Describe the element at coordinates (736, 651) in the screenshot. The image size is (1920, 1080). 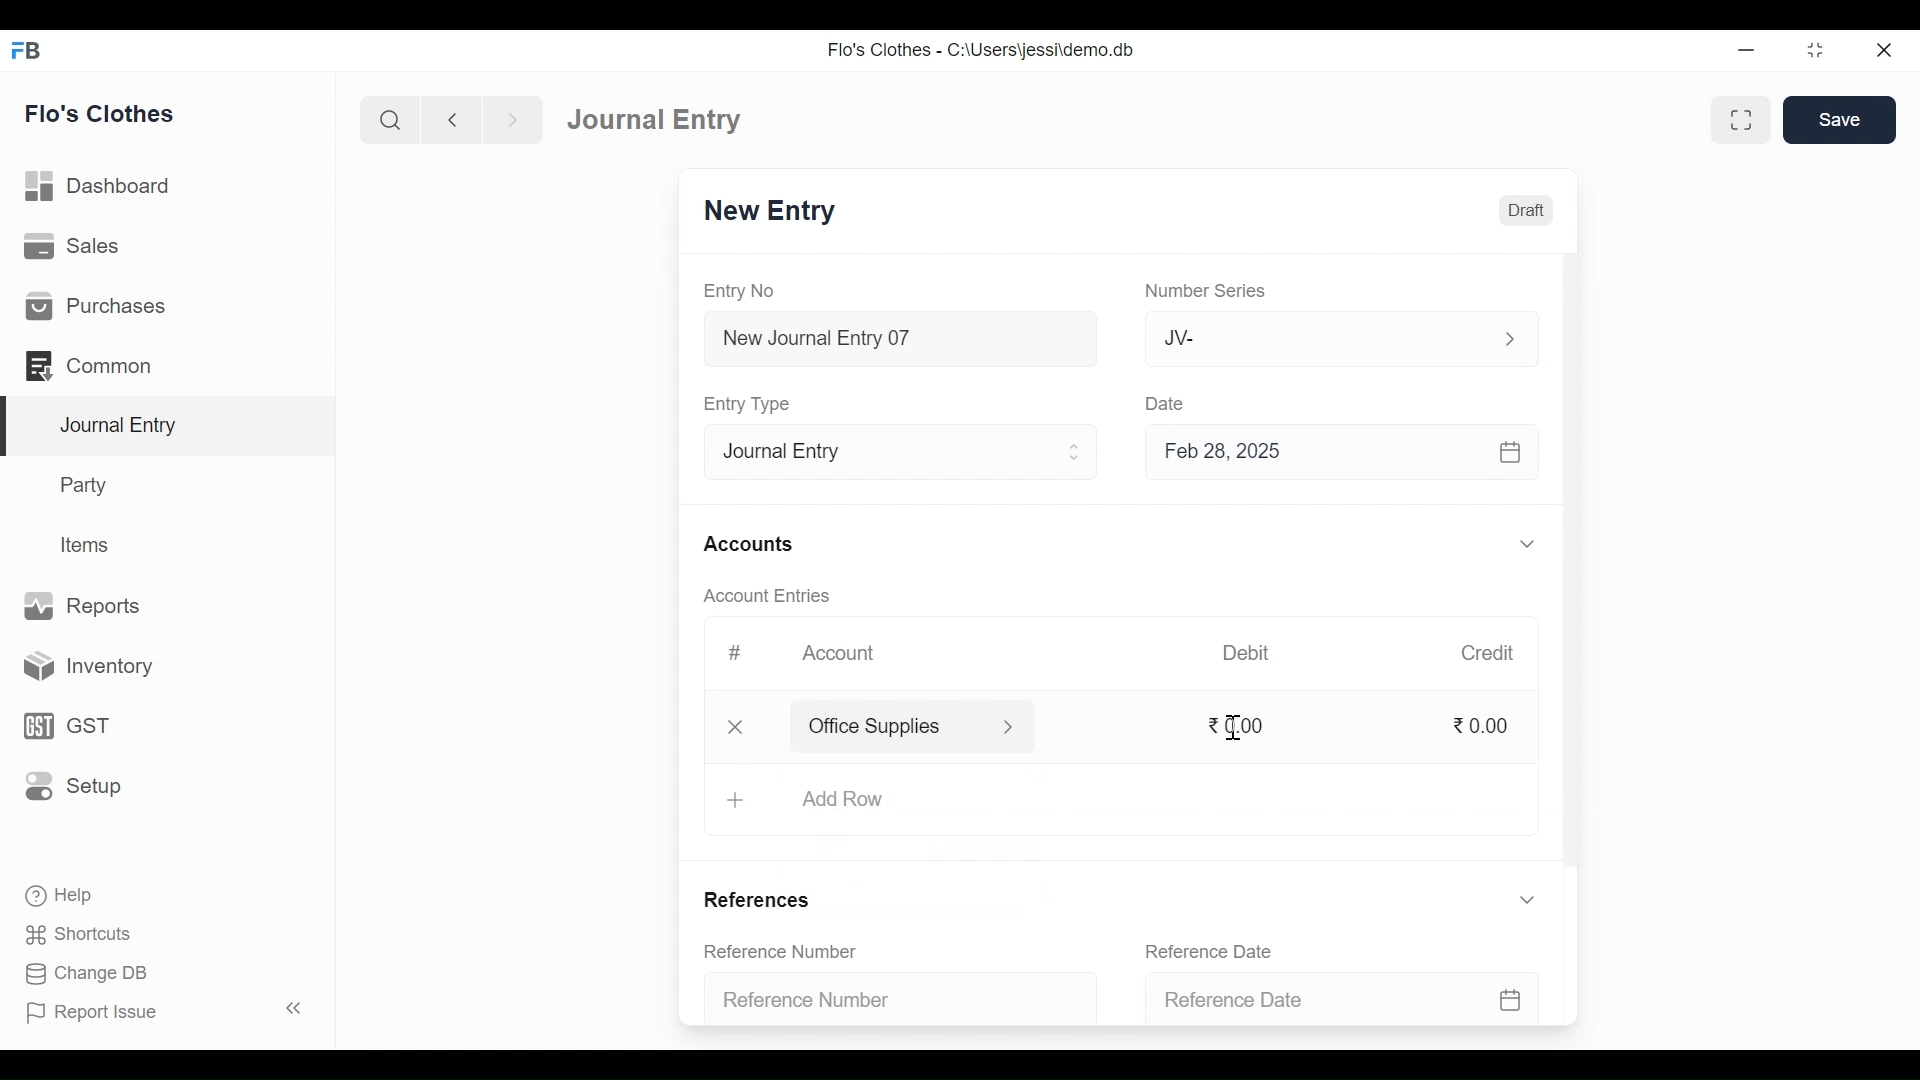
I see `#` at that location.